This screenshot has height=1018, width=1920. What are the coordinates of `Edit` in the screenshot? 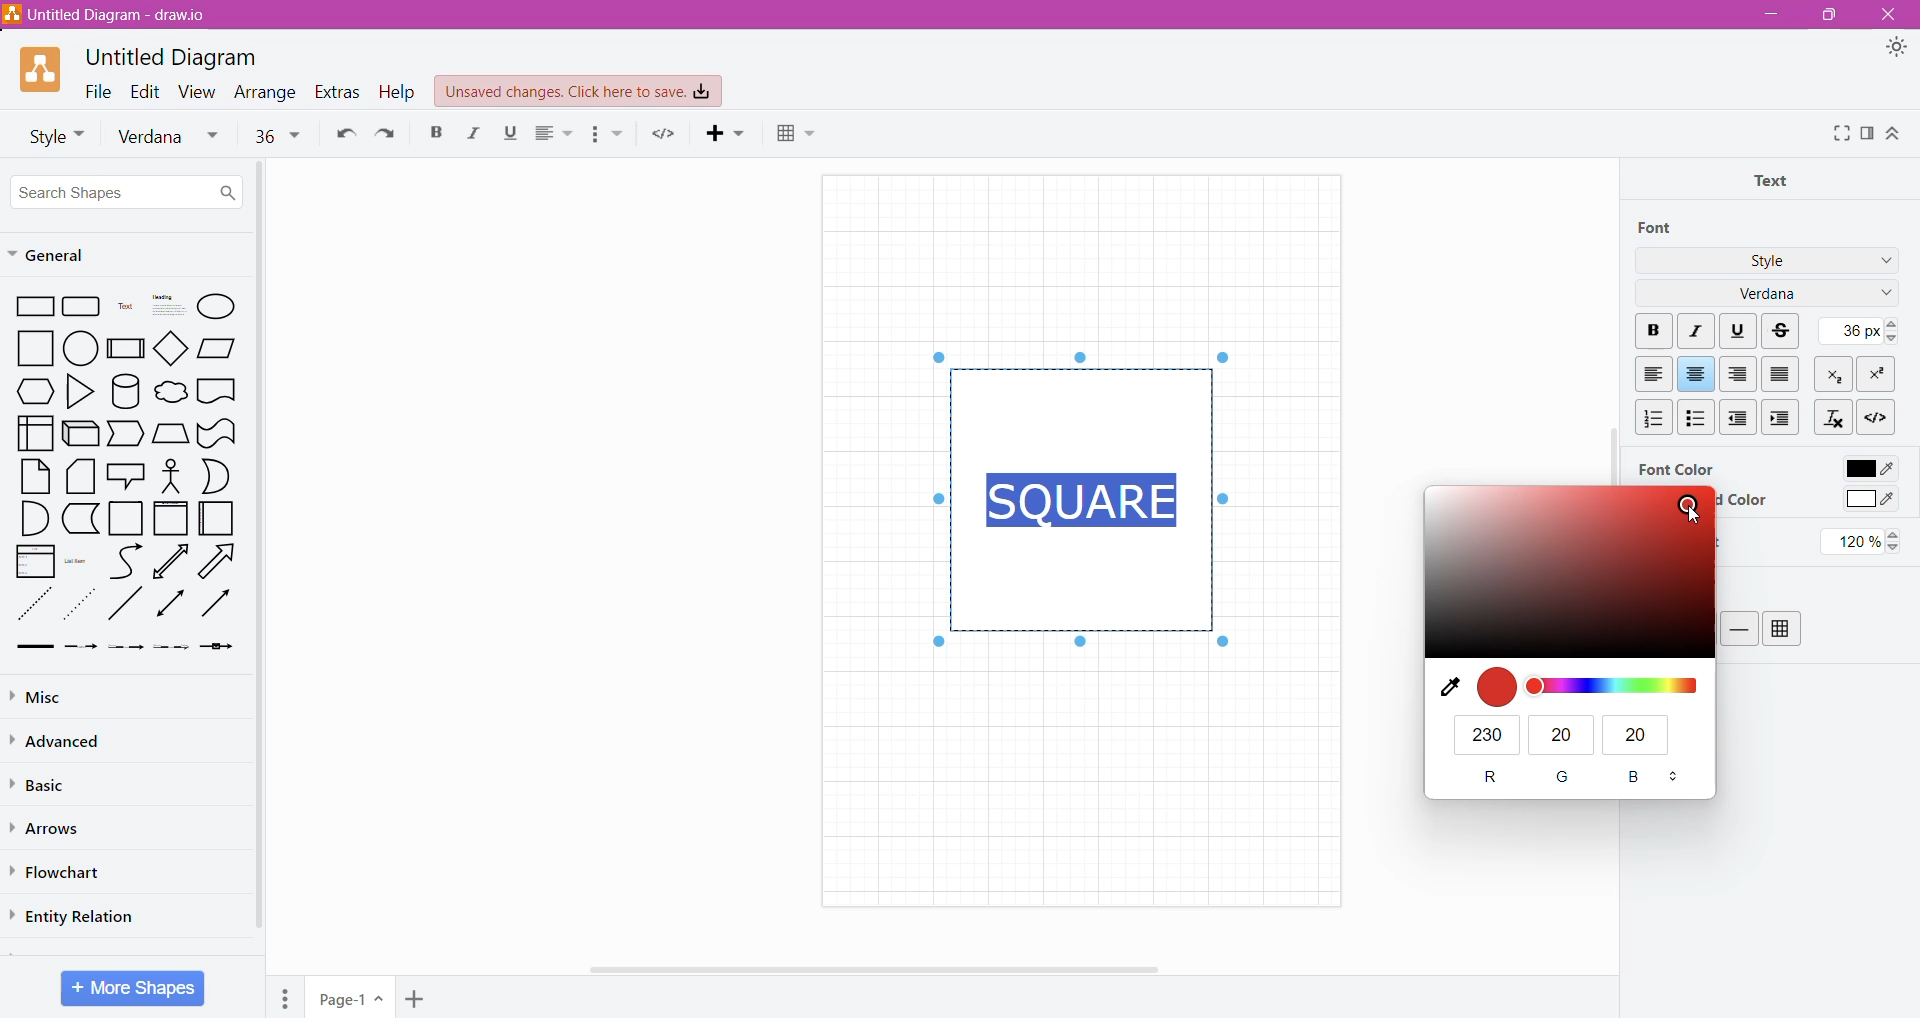 It's located at (146, 90).